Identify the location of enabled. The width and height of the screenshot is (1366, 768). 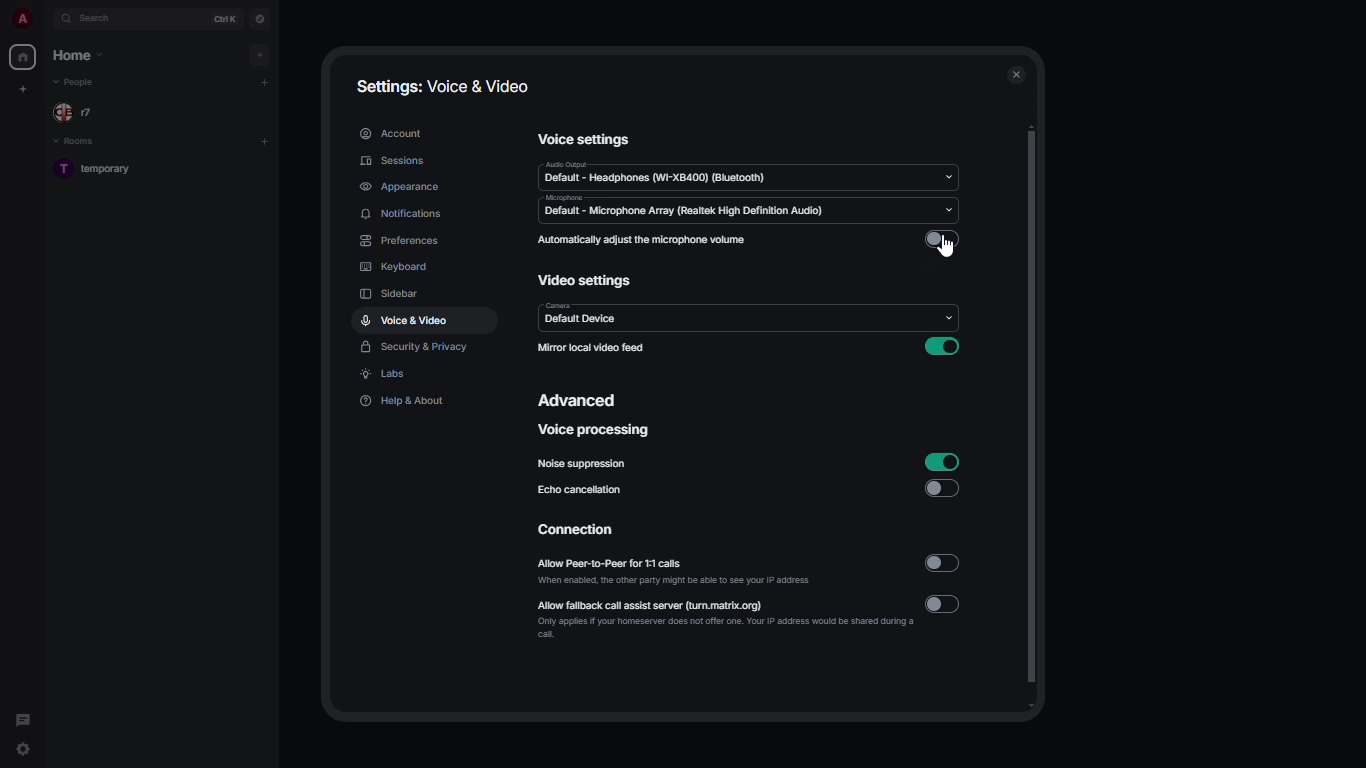
(943, 347).